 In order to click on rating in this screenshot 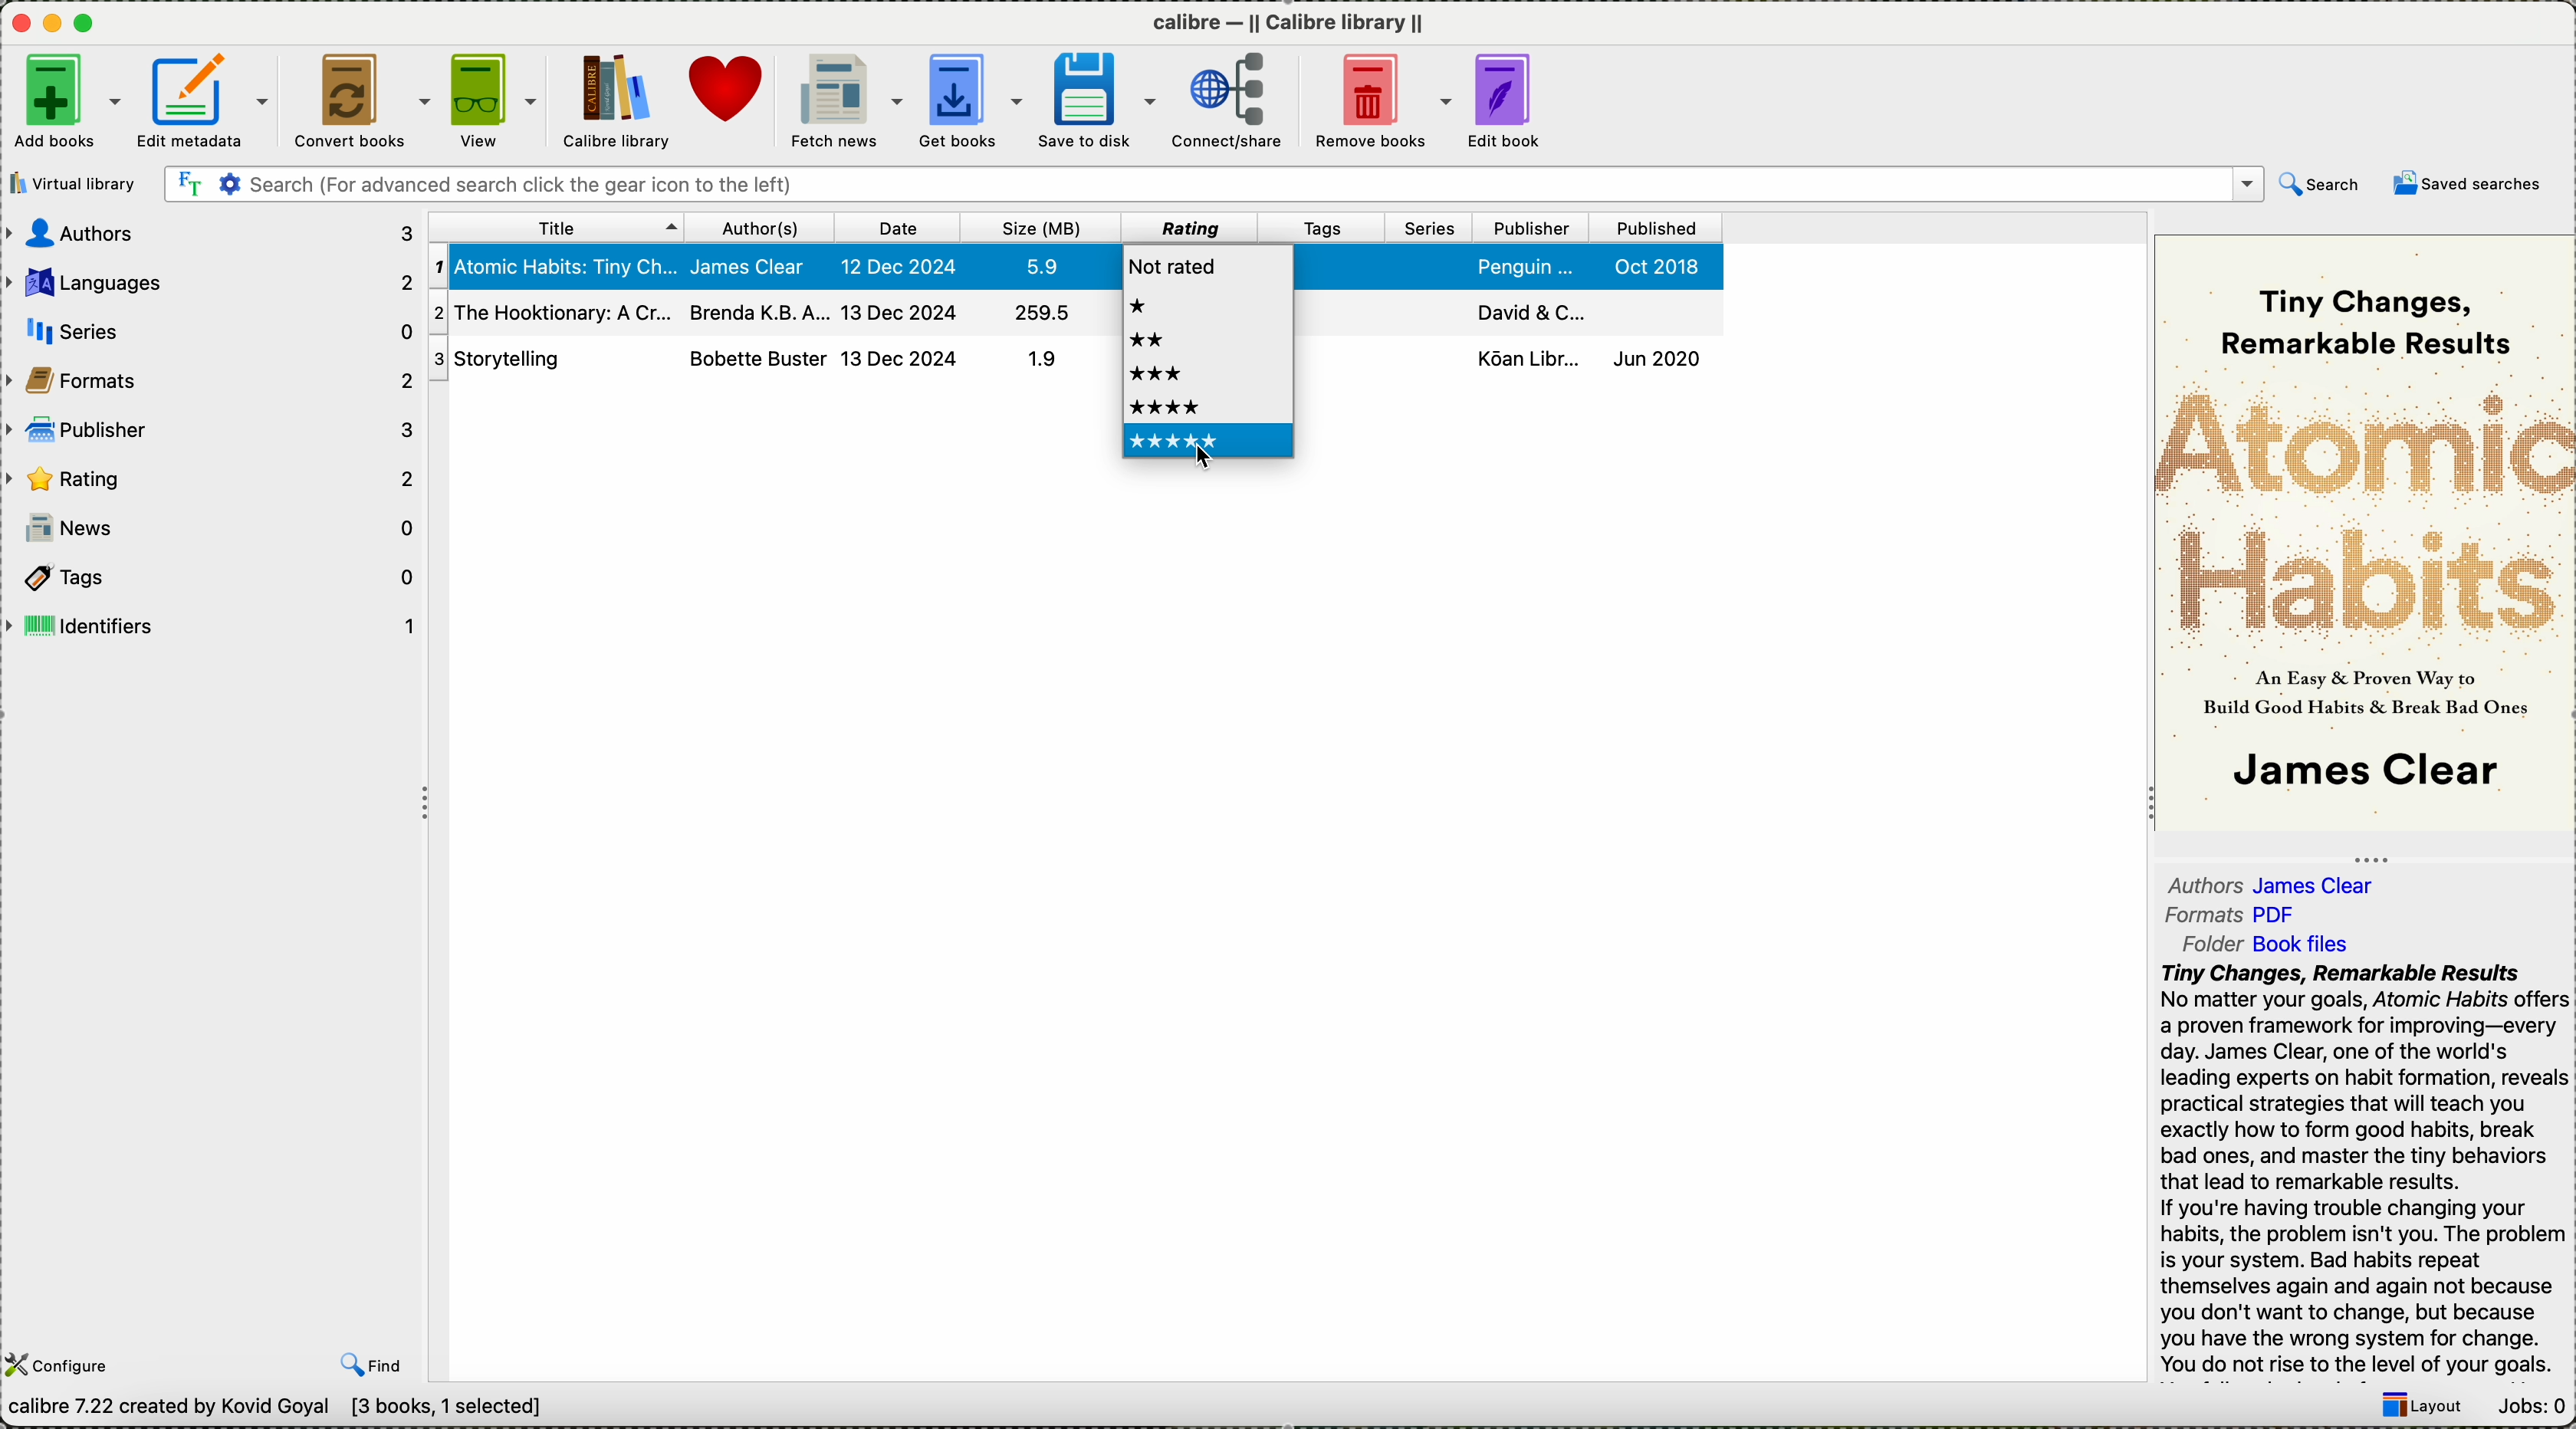, I will do `click(1185, 227)`.